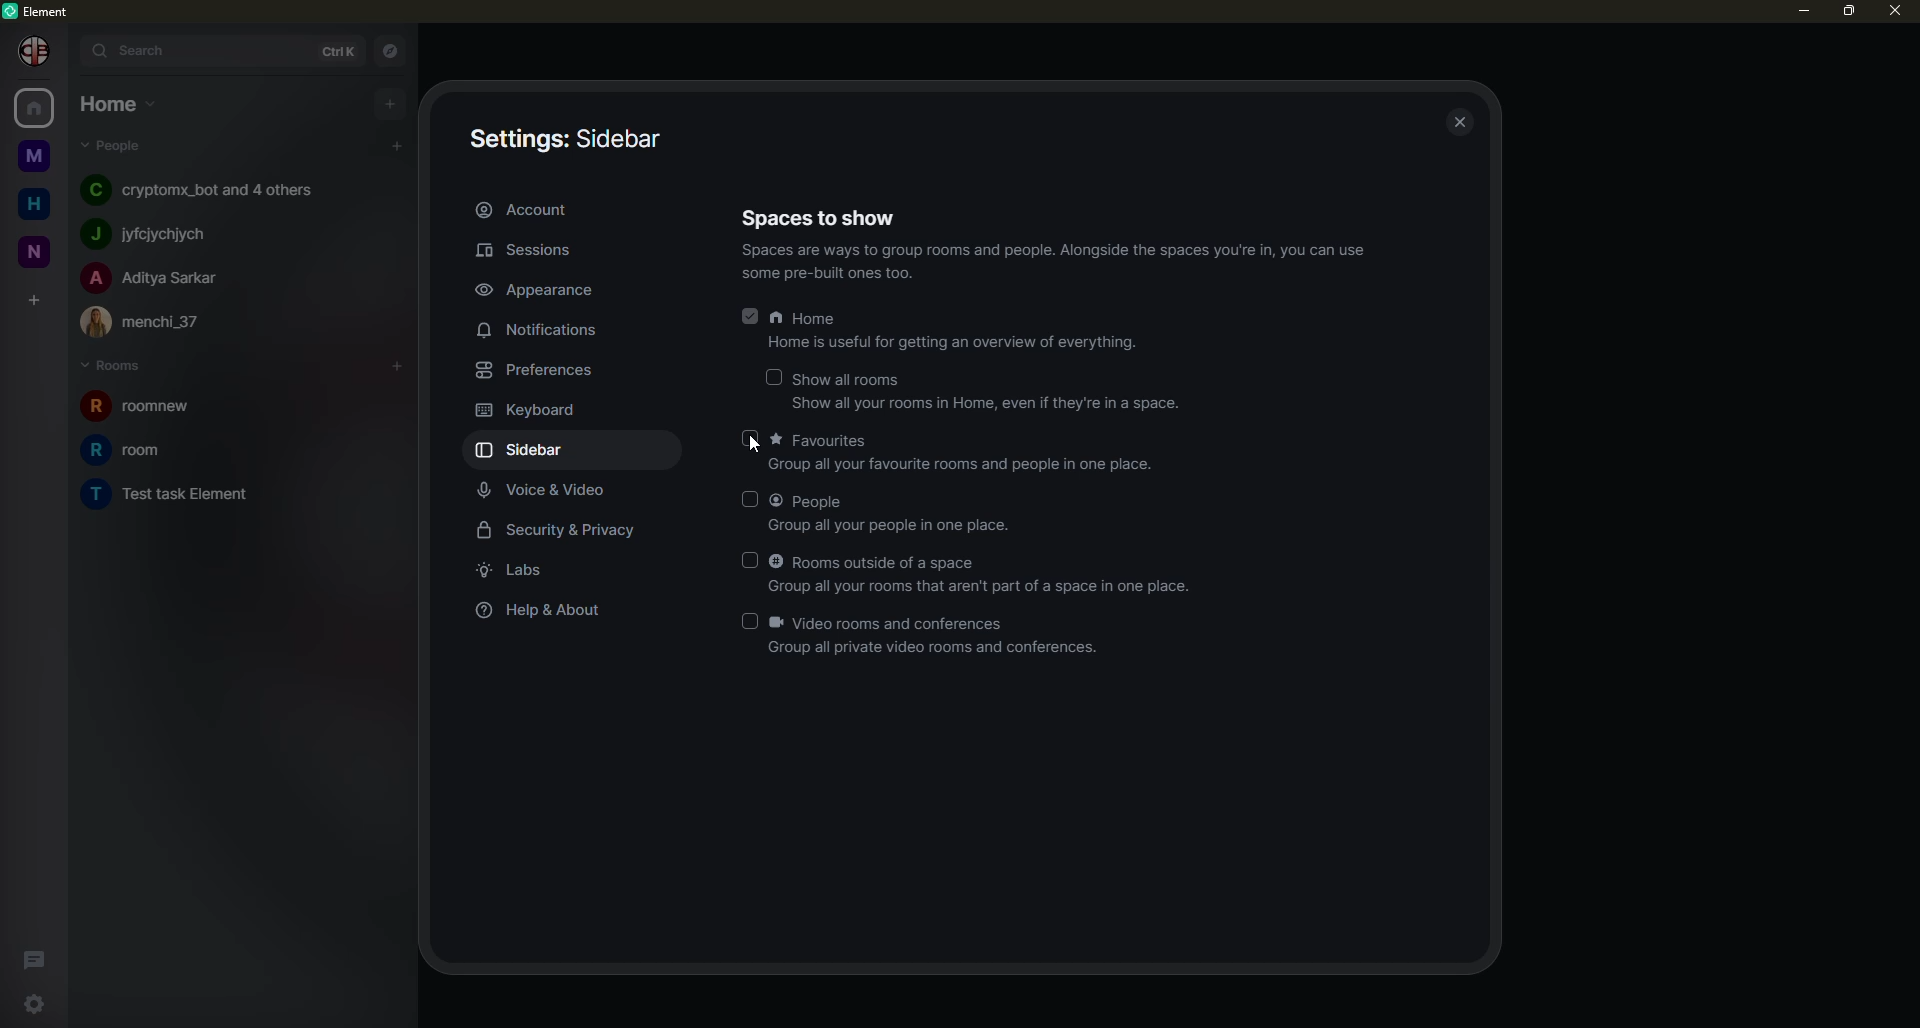 Image resolution: width=1920 pixels, height=1028 pixels. I want to click on info, so click(1058, 265).